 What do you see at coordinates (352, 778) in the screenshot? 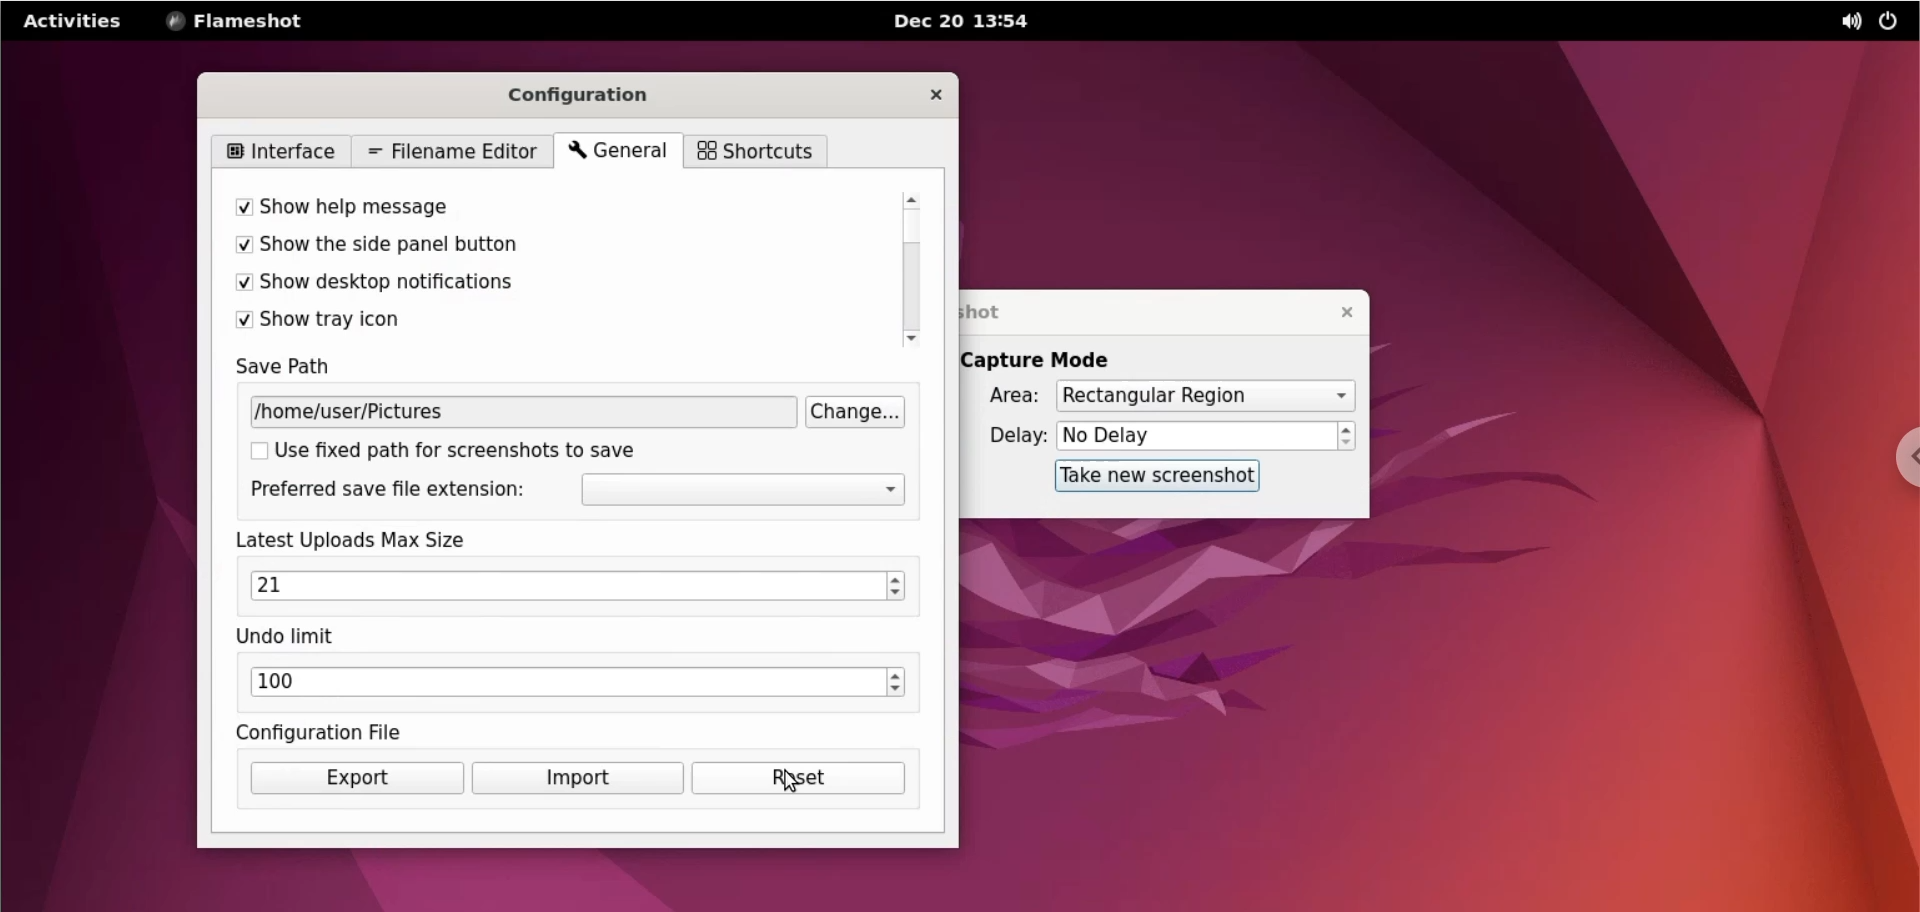
I see `export ` at bounding box center [352, 778].